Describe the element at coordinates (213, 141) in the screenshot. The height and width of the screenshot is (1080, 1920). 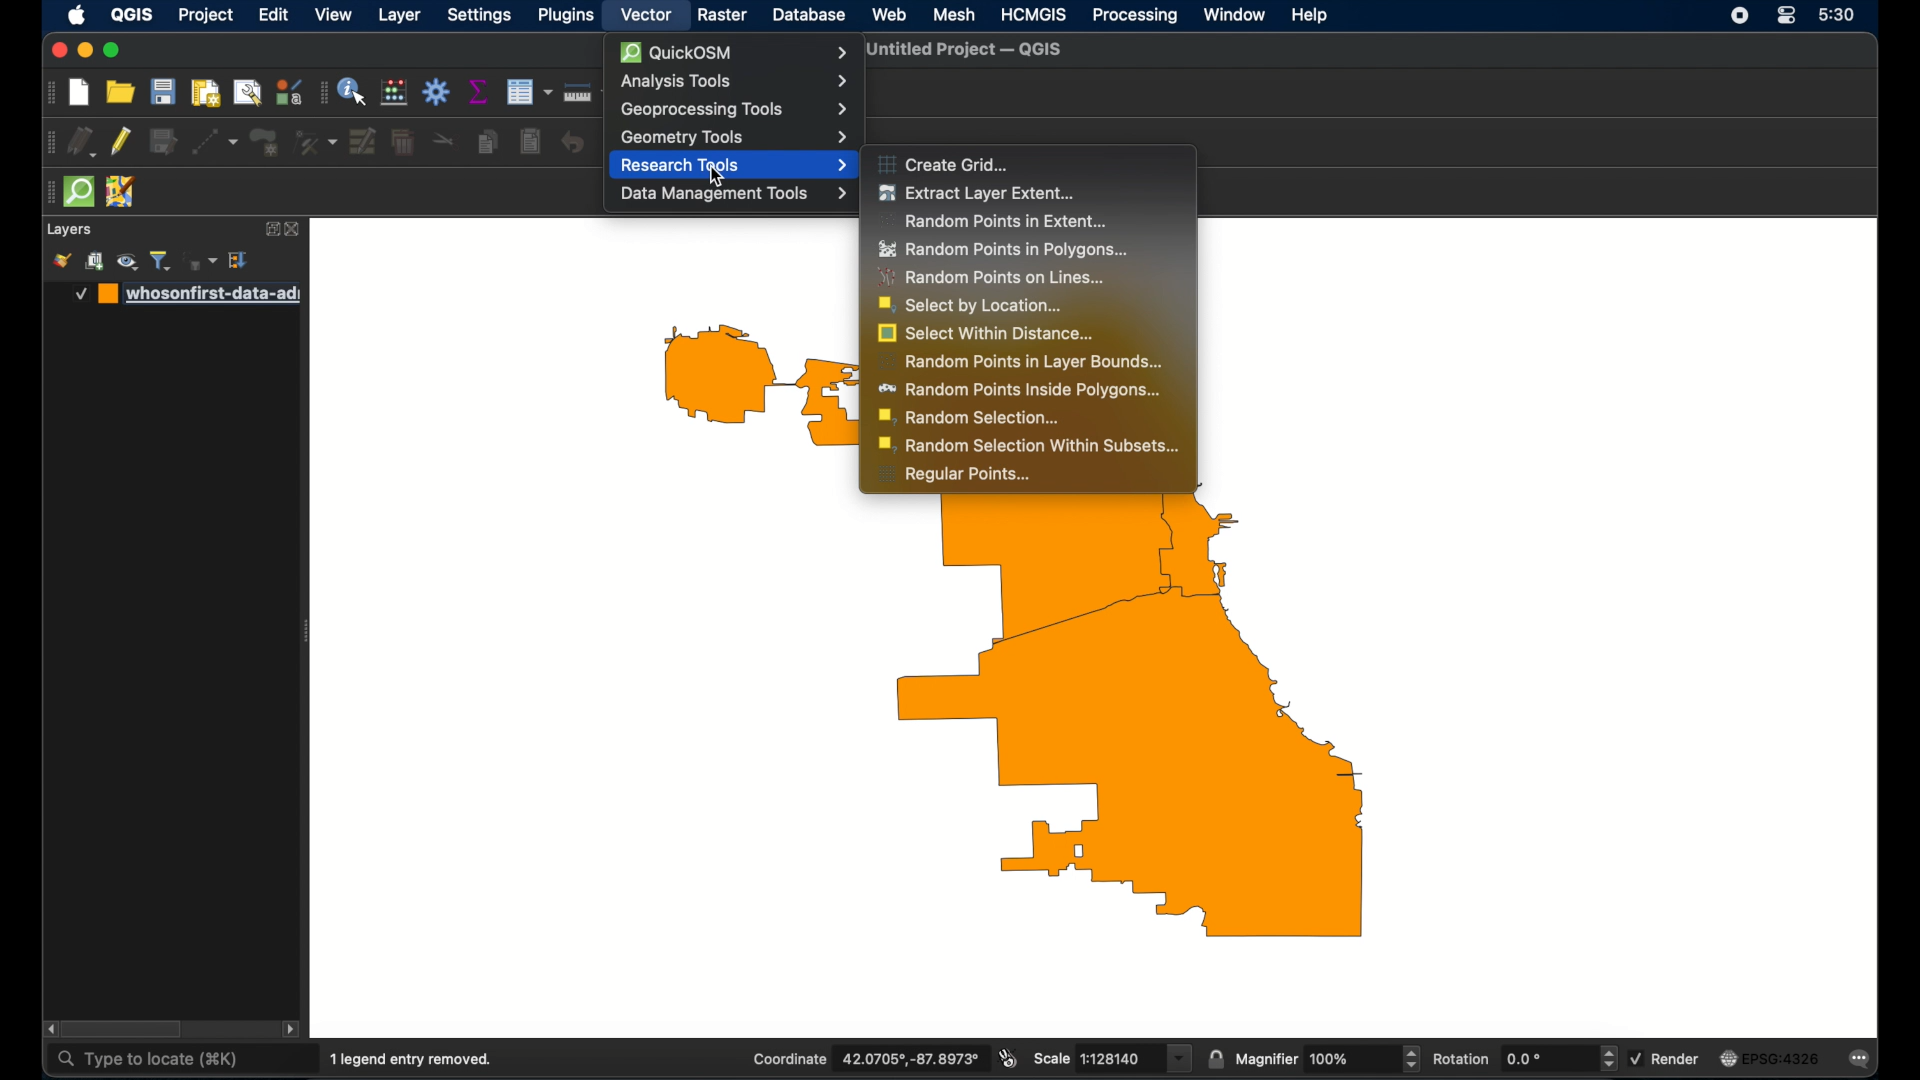
I see `digitized ithsegment` at that location.